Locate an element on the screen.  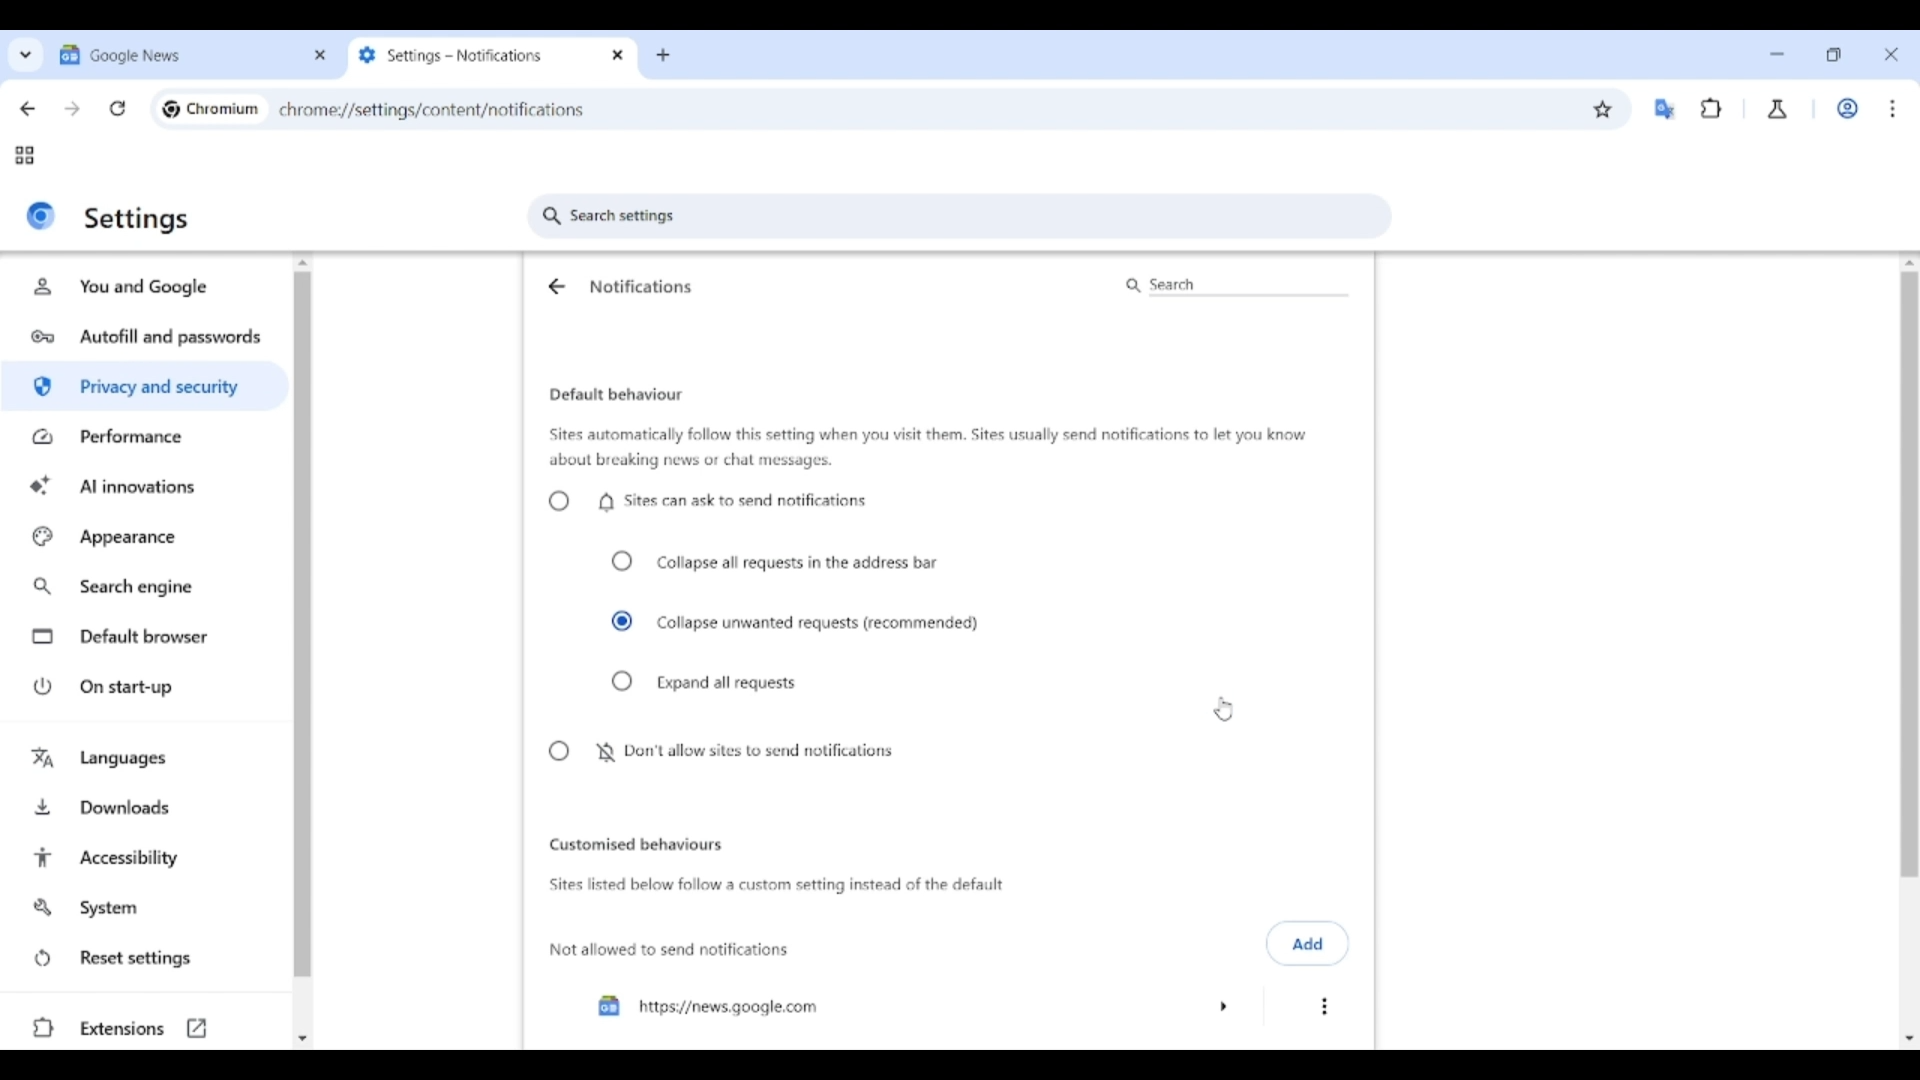
Appearance is located at coordinates (145, 537).